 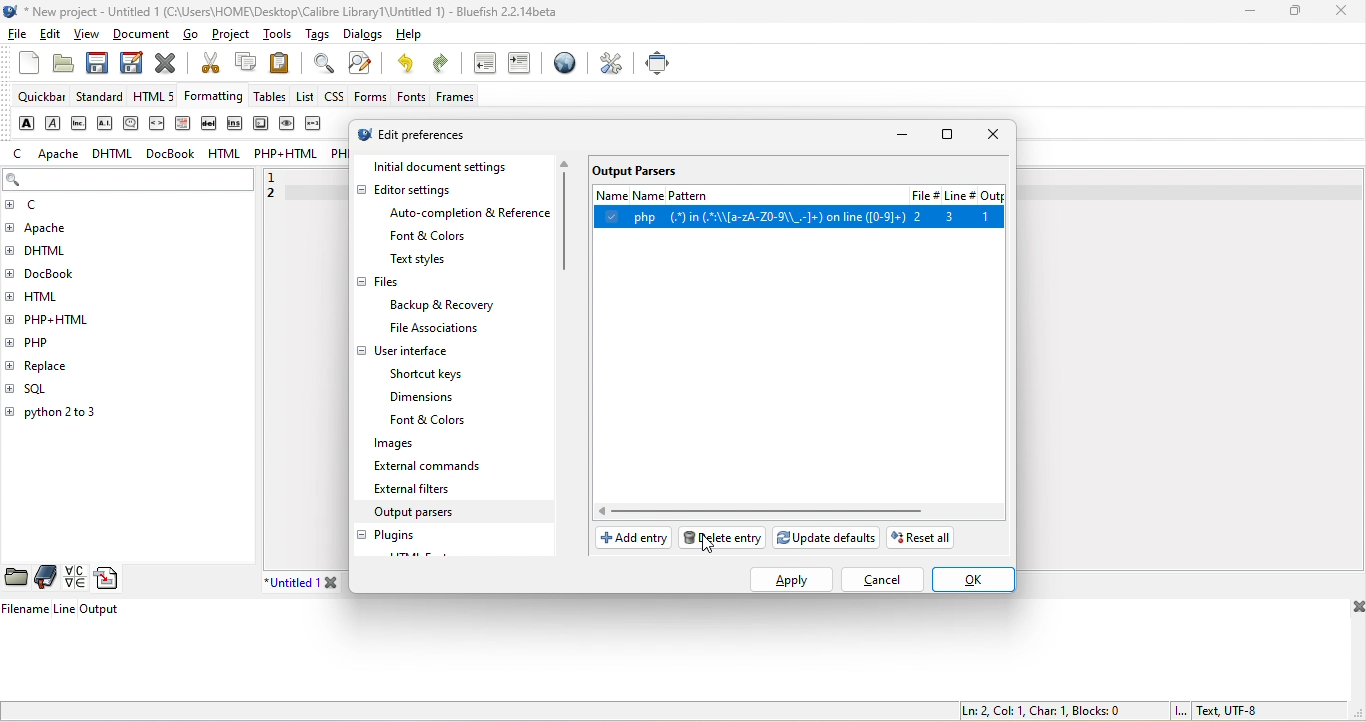 I want to click on file associations, so click(x=424, y=329).